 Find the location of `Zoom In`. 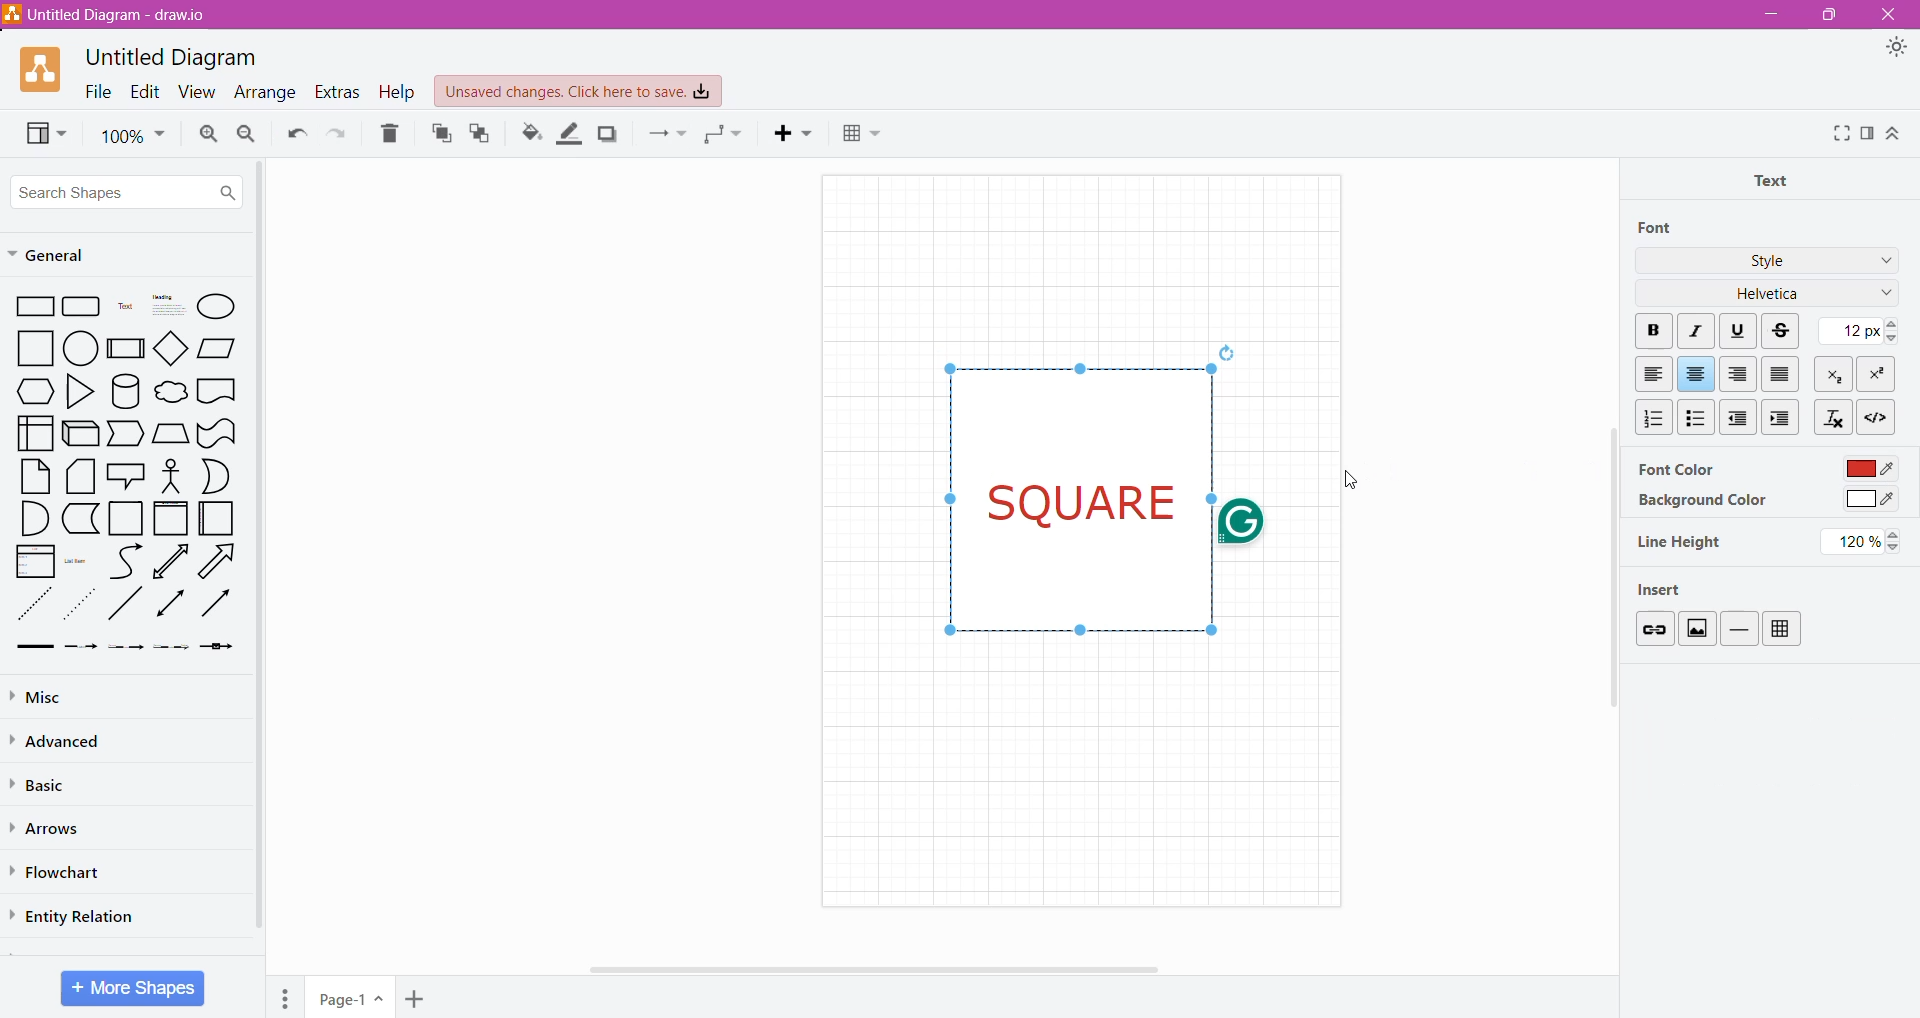

Zoom In is located at coordinates (208, 132).